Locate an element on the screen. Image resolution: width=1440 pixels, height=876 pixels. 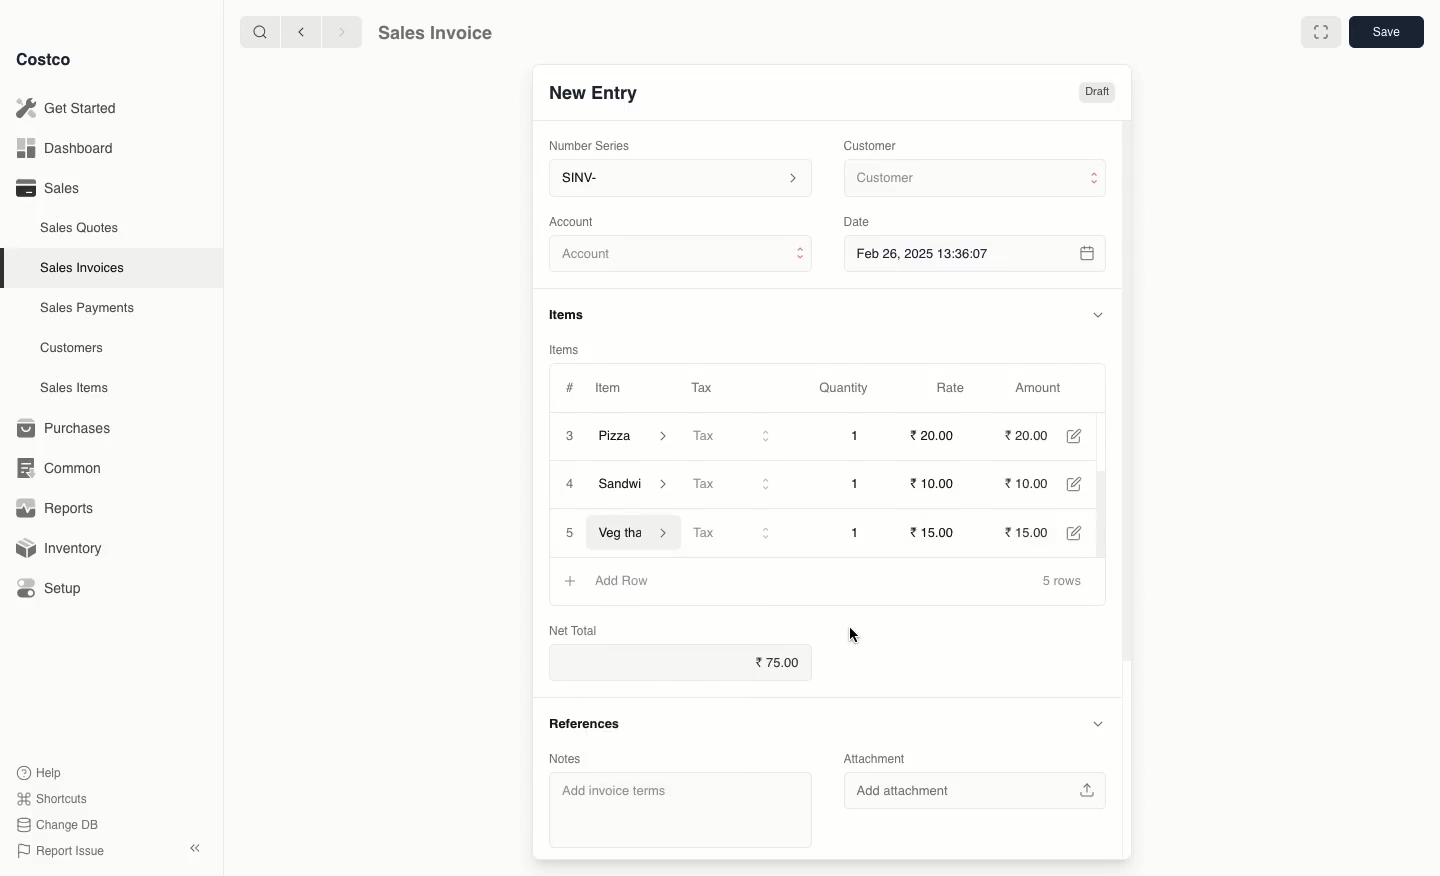
Change DB is located at coordinates (54, 823).